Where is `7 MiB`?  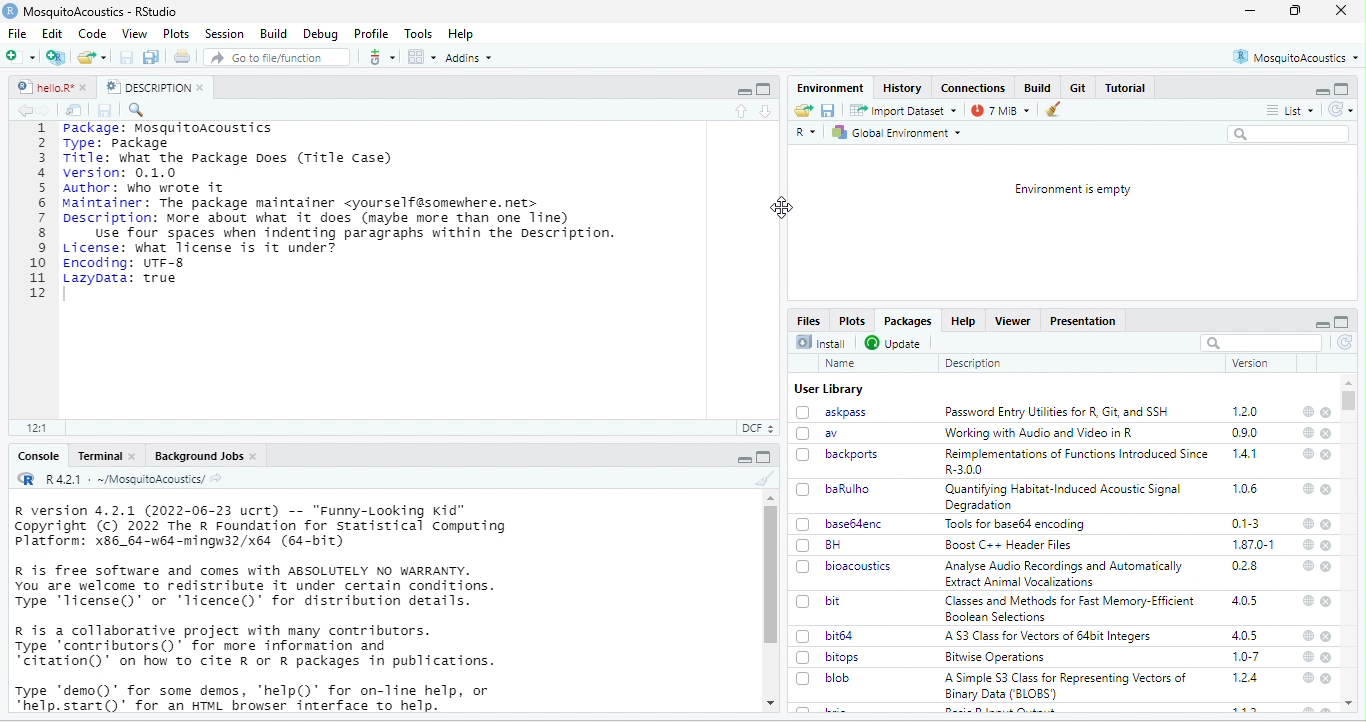 7 MiB is located at coordinates (1000, 110).